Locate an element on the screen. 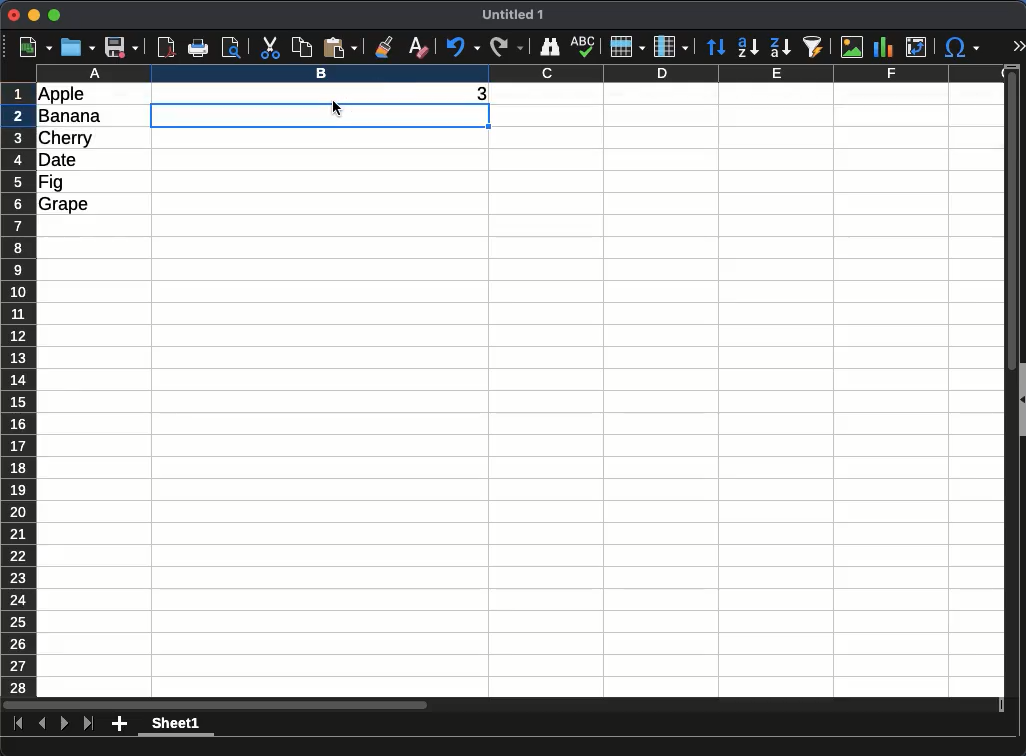 This screenshot has height=756, width=1026. Collapse/Expand is located at coordinates (1023, 400).